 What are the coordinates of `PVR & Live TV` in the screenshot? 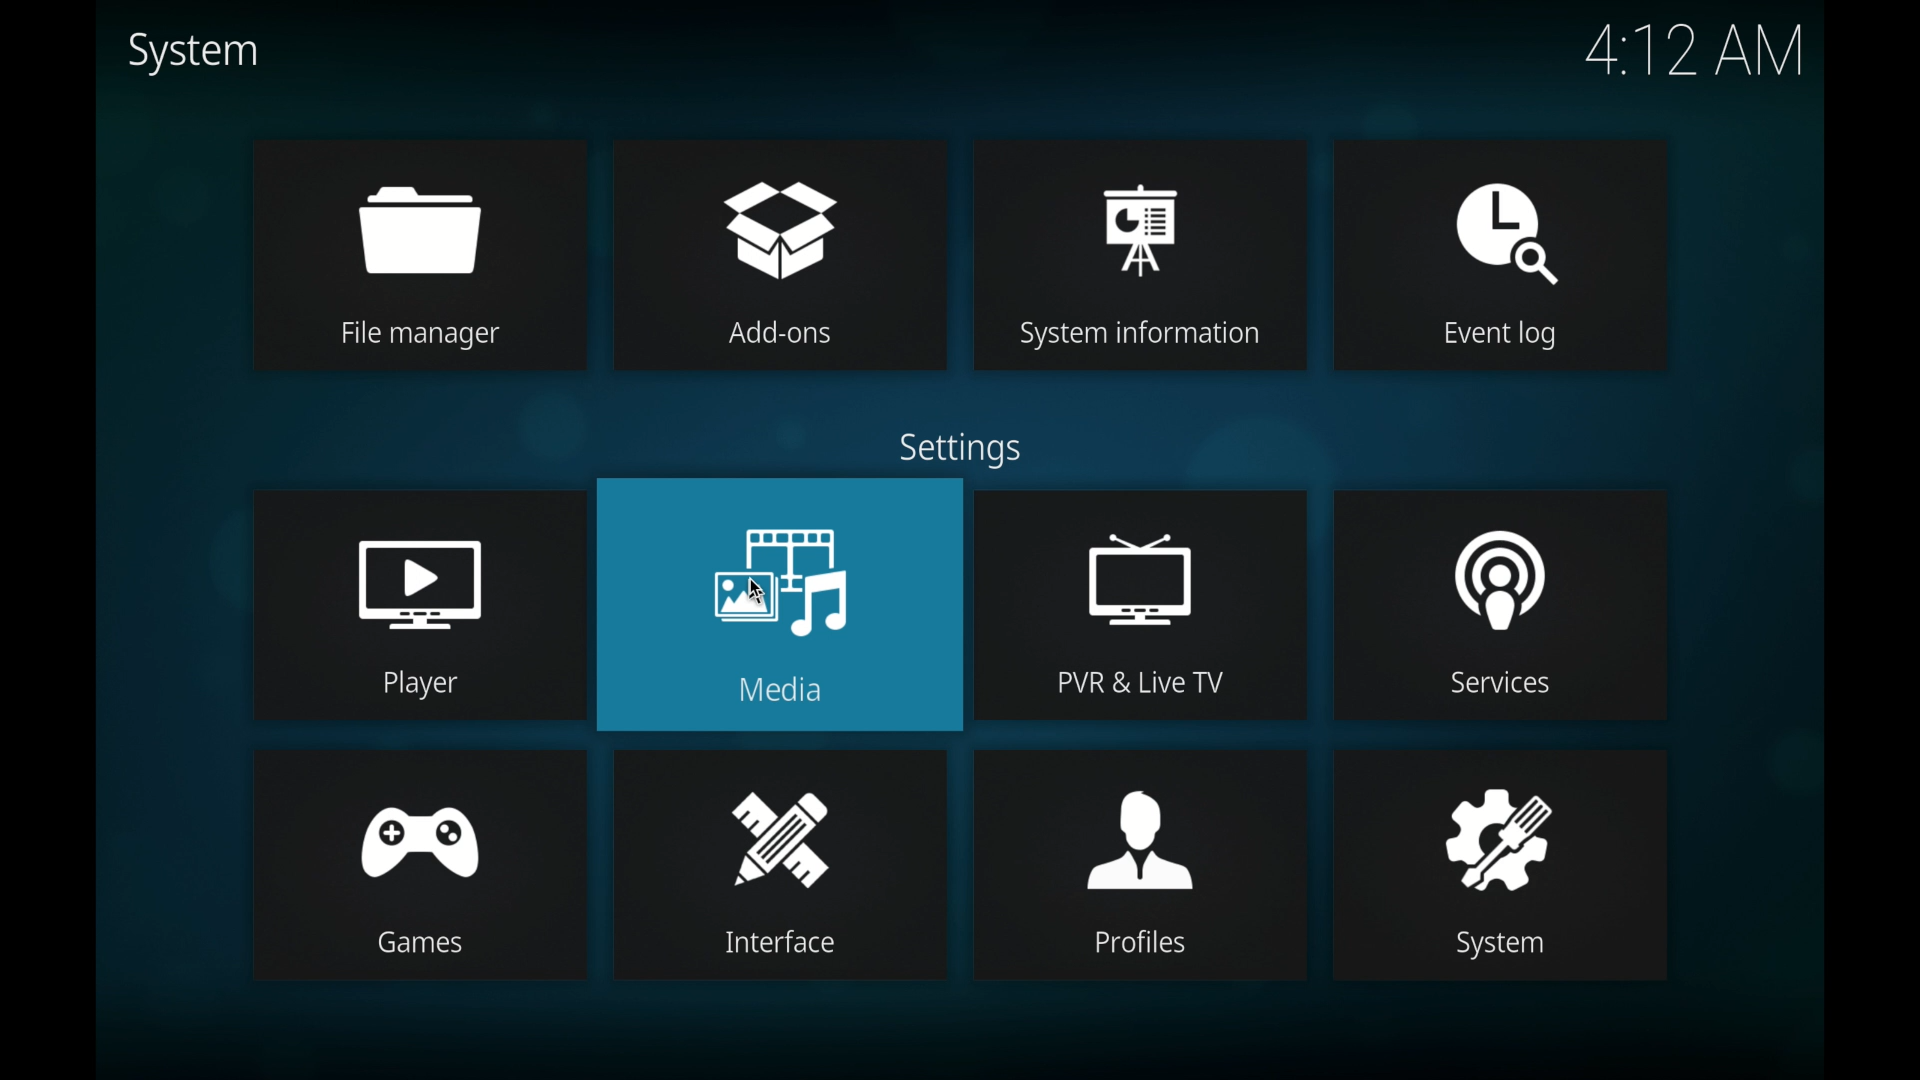 It's located at (1147, 688).